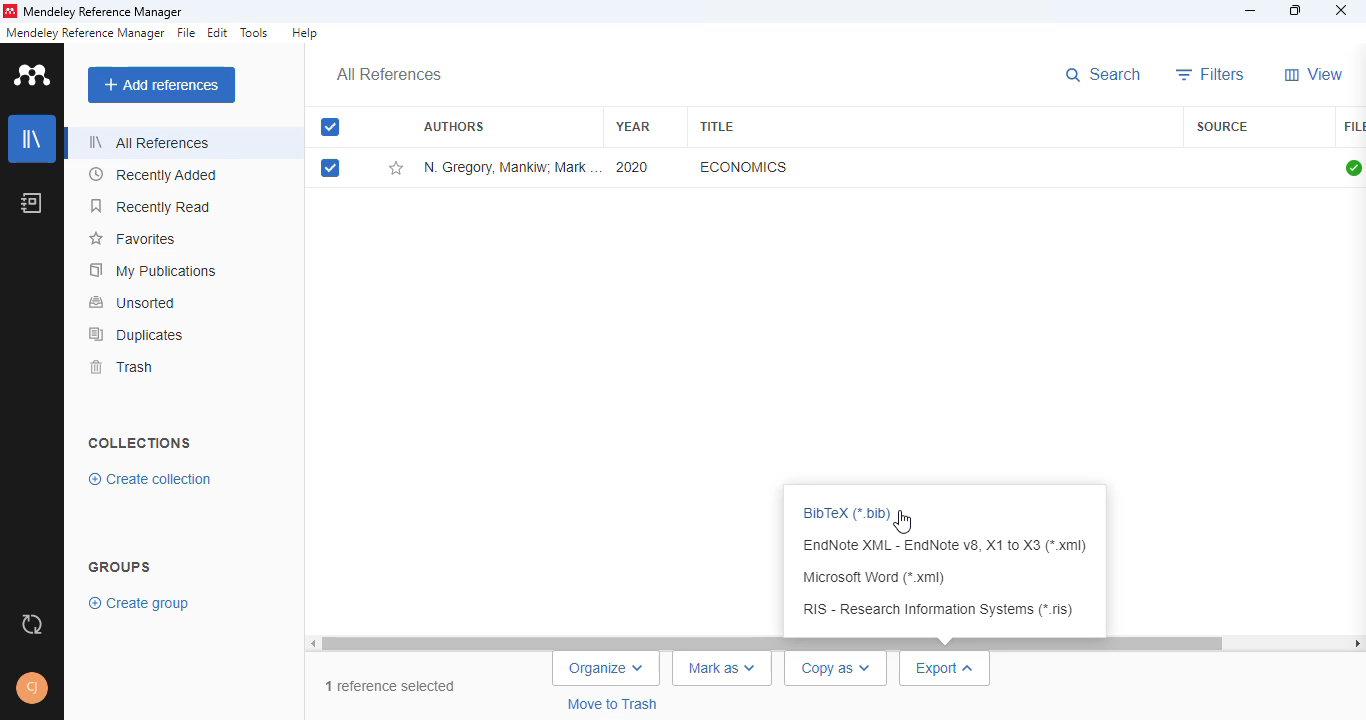 The height and width of the screenshot is (720, 1366). Describe the element at coordinates (874, 578) in the screenshot. I see `Microsoft word (*.xml)` at that location.